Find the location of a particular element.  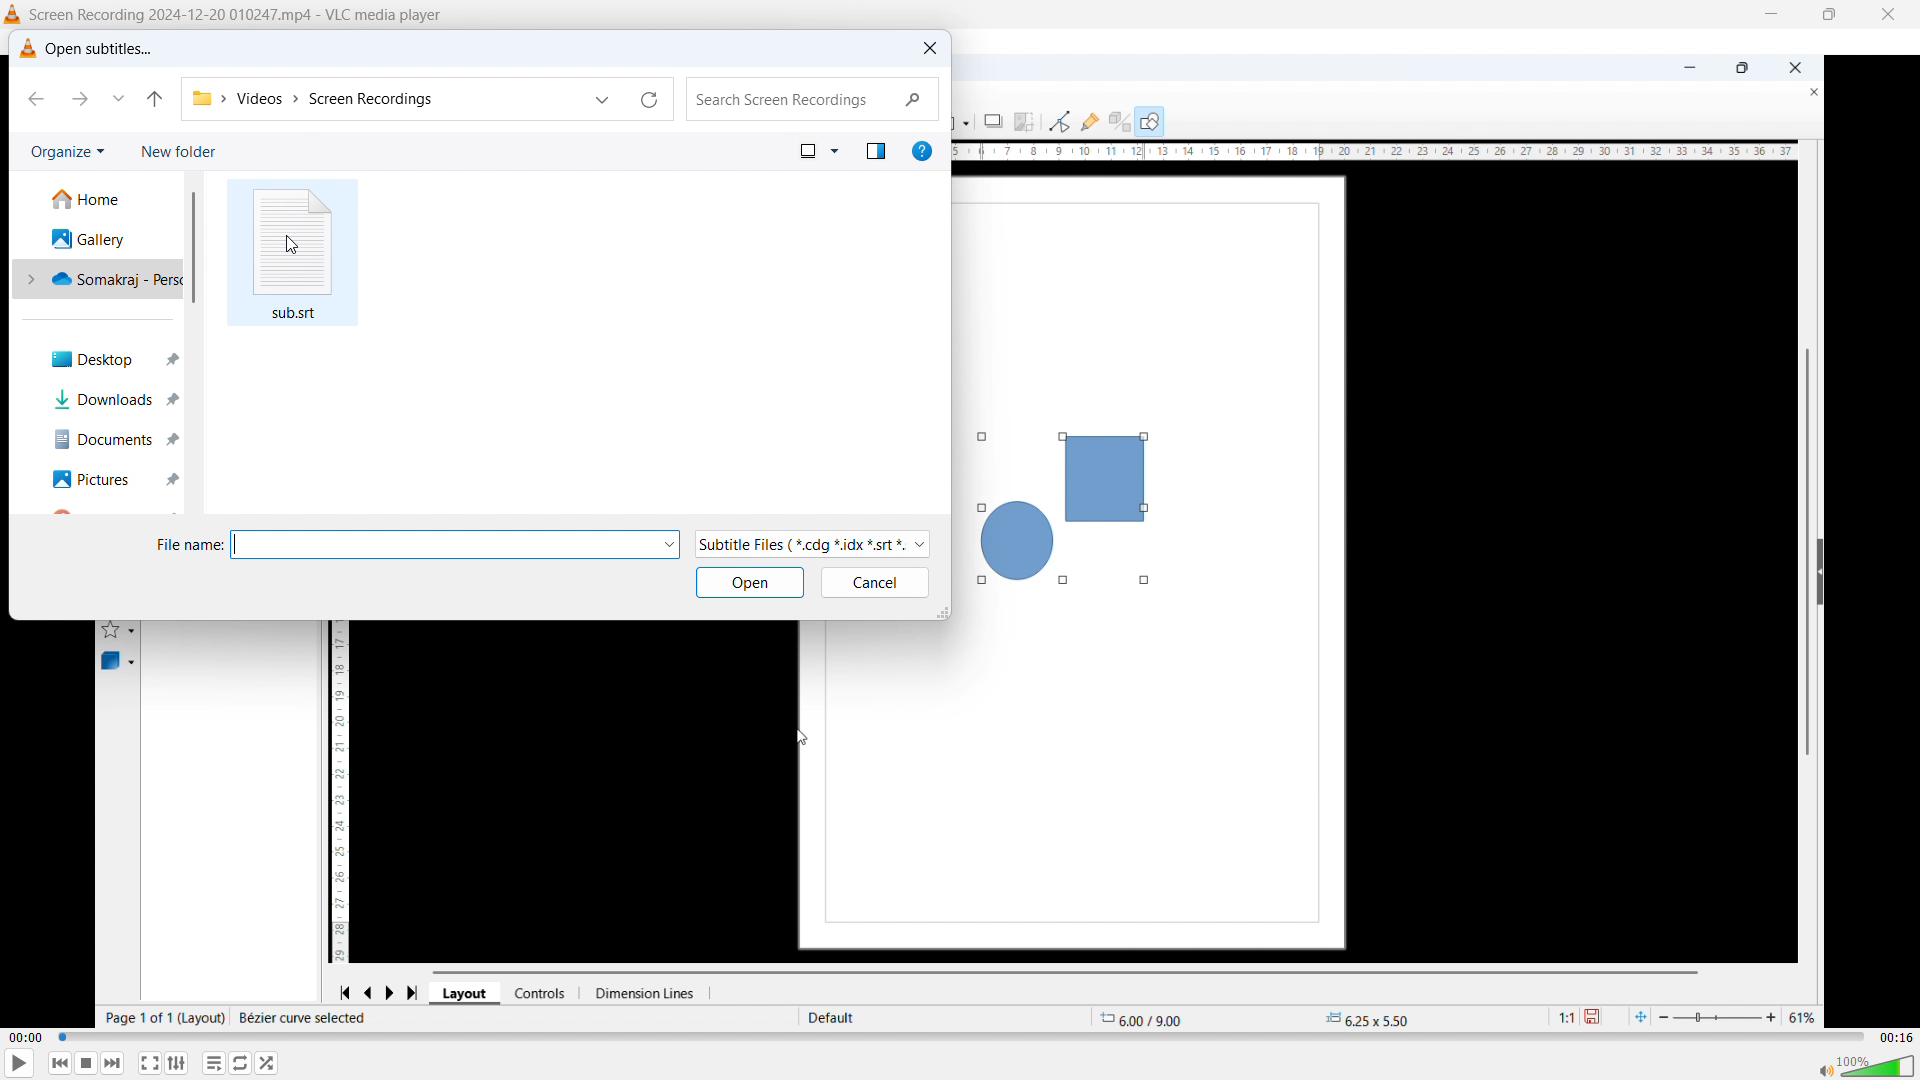

zoom is located at coordinates (1742, 1014).